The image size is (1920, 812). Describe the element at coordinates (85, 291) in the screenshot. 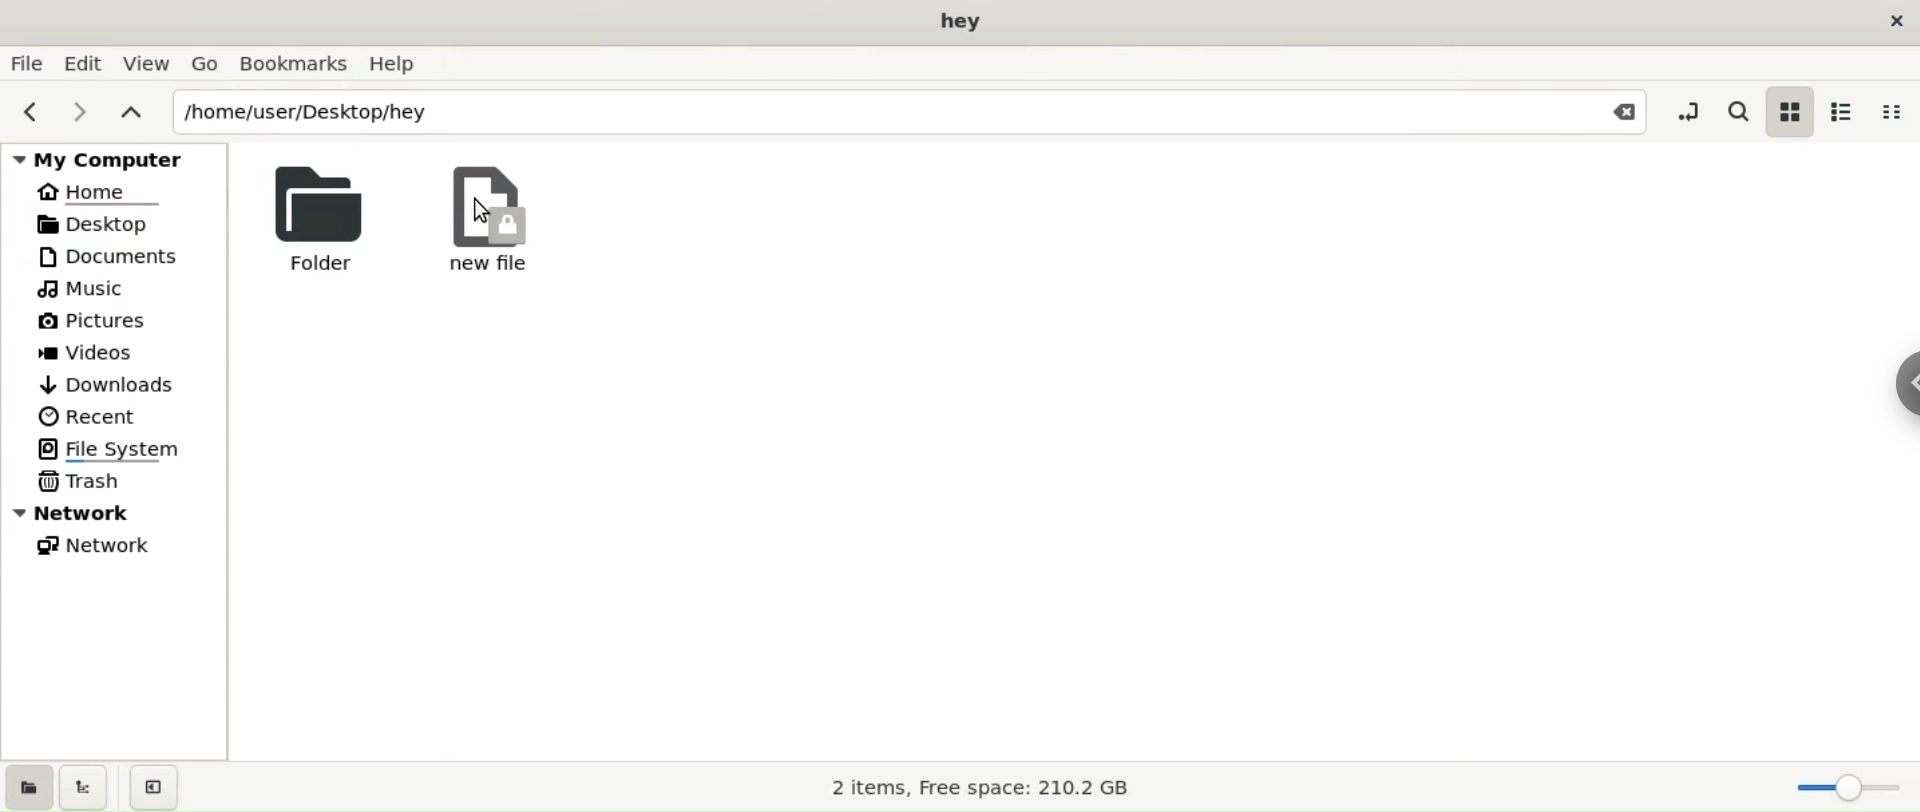

I see `Music` at that location.